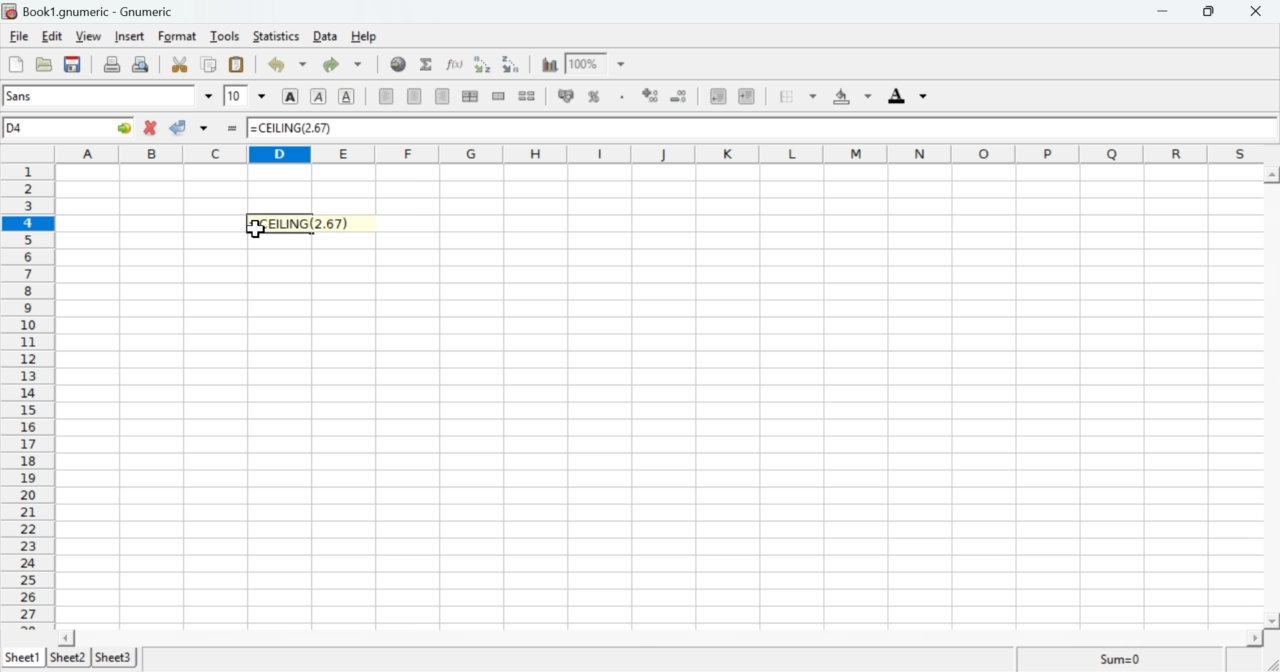 The height and width of the screenshot is (672, 1280). Describe the element at coordinates (652, 96) in the screenshot. I see `Increase number of decimals` at that location.